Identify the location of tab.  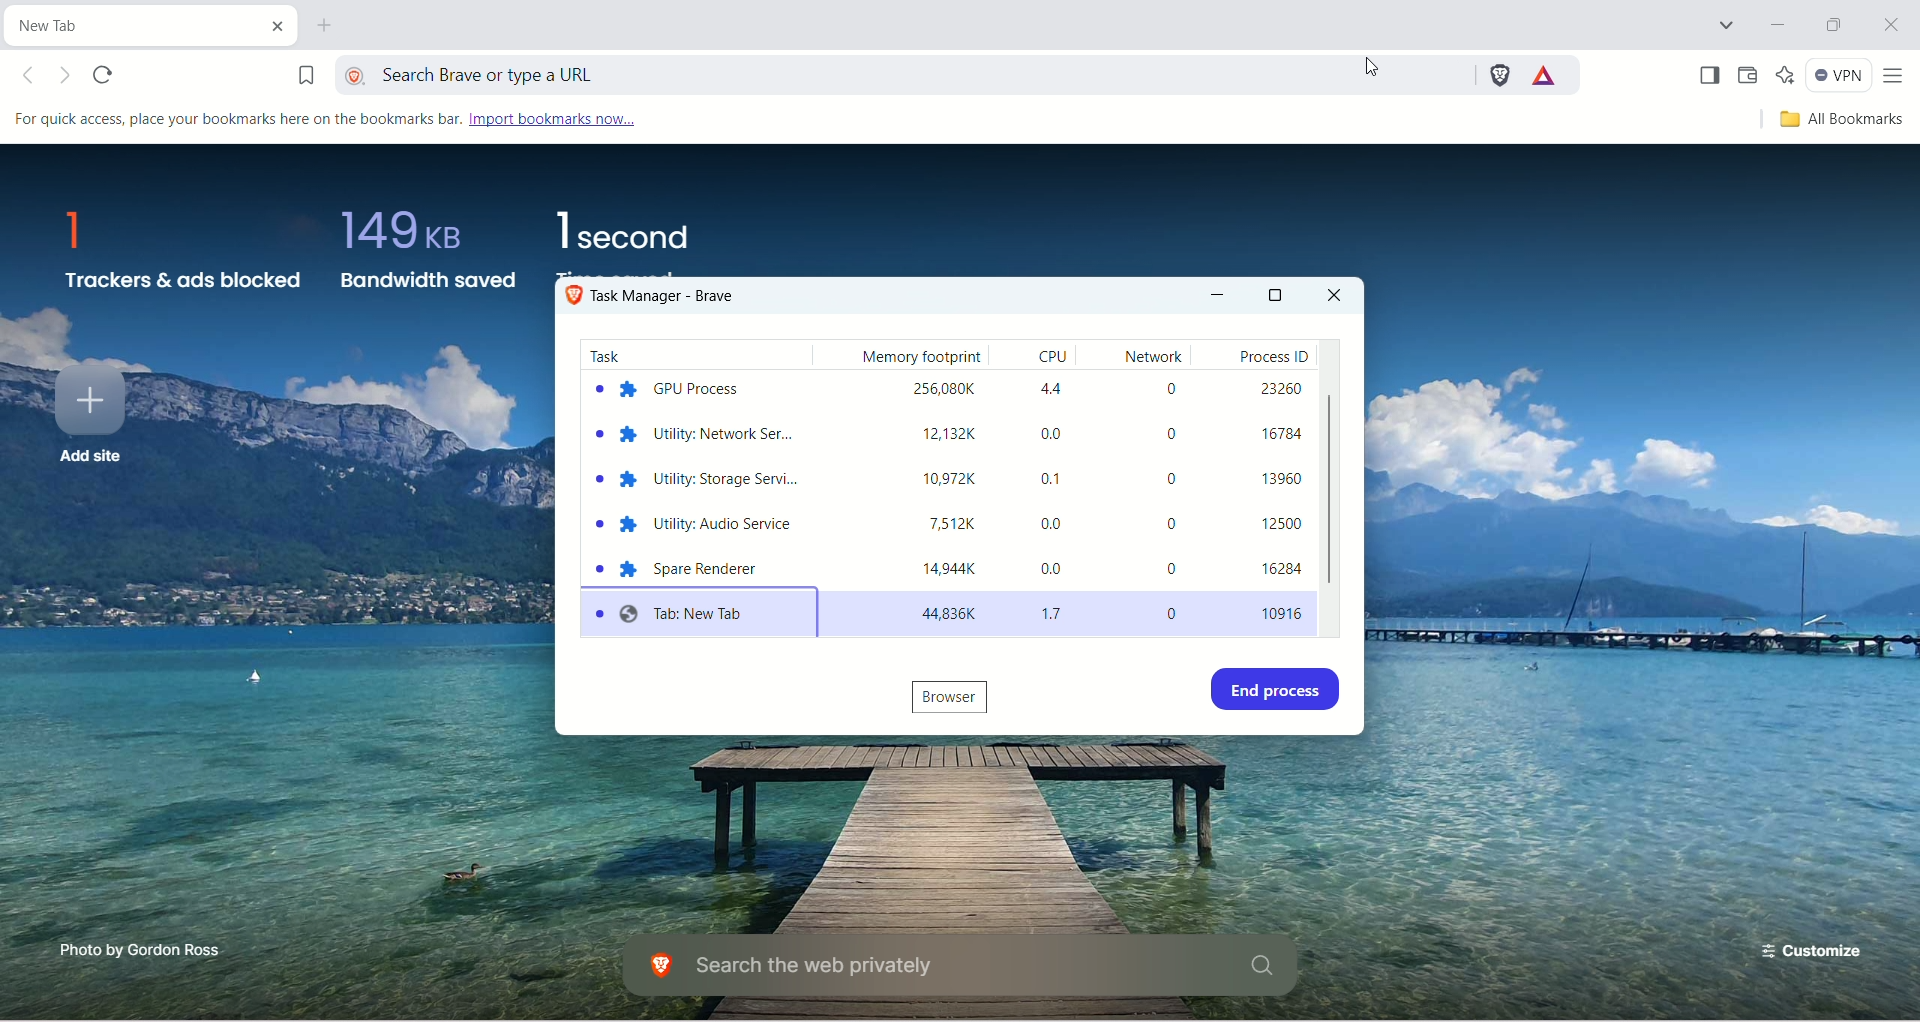
(703, 613).